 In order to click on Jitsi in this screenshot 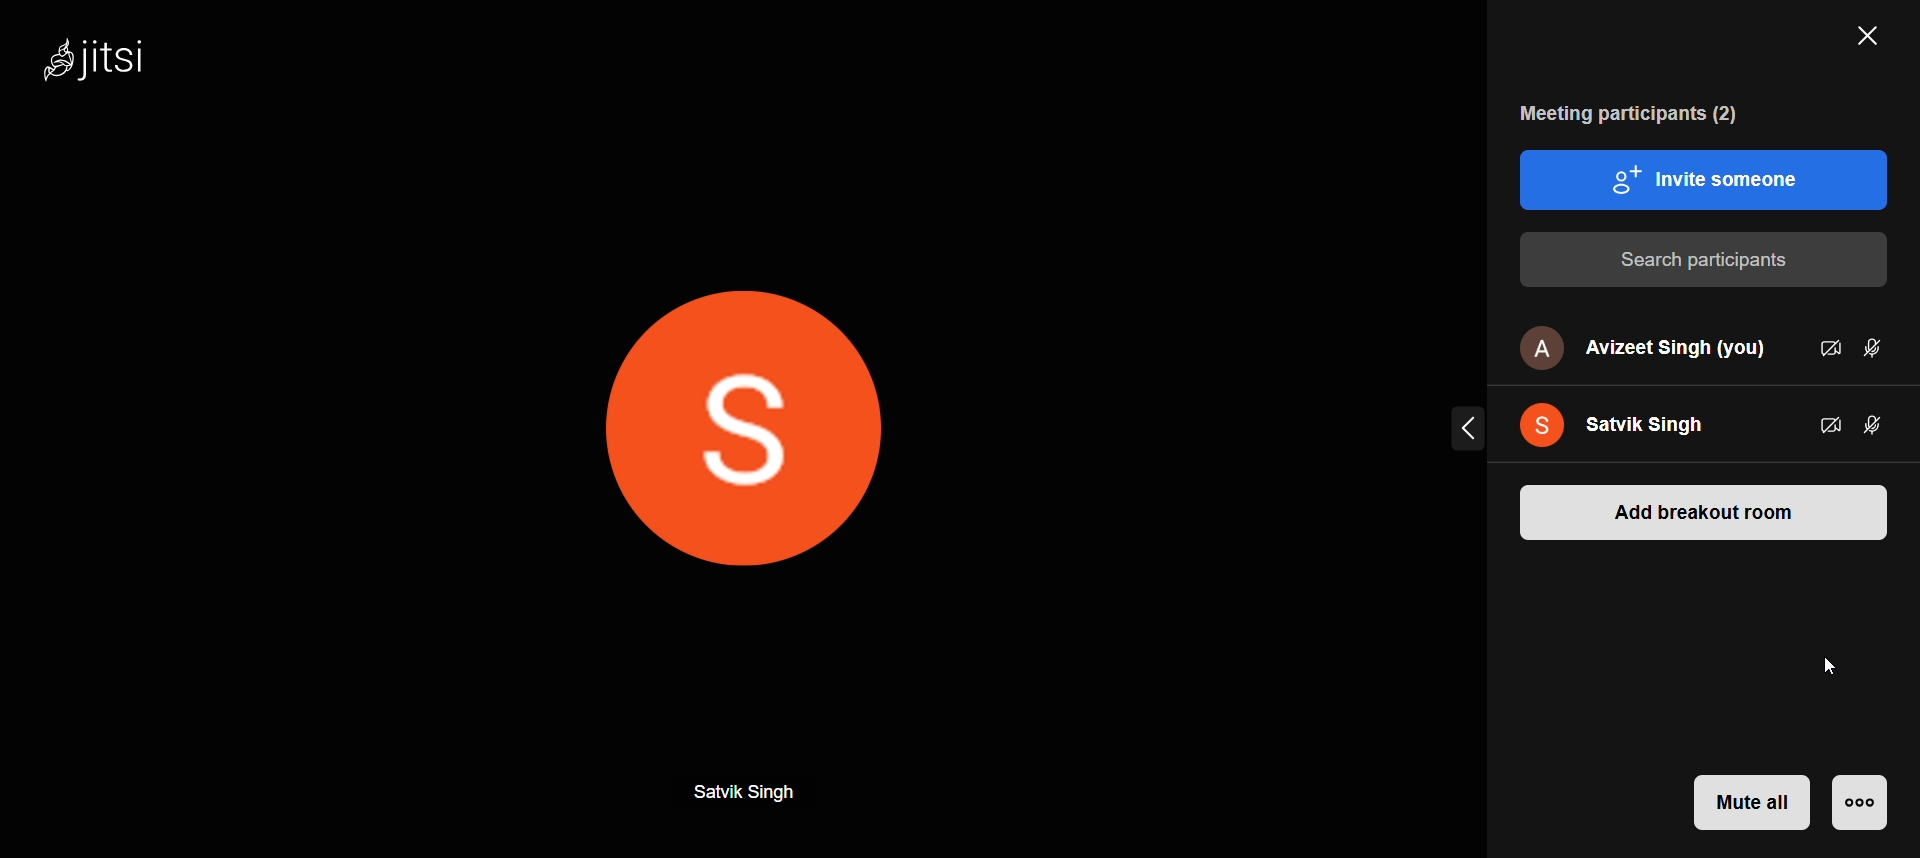, I will do `click(122, 67)`.